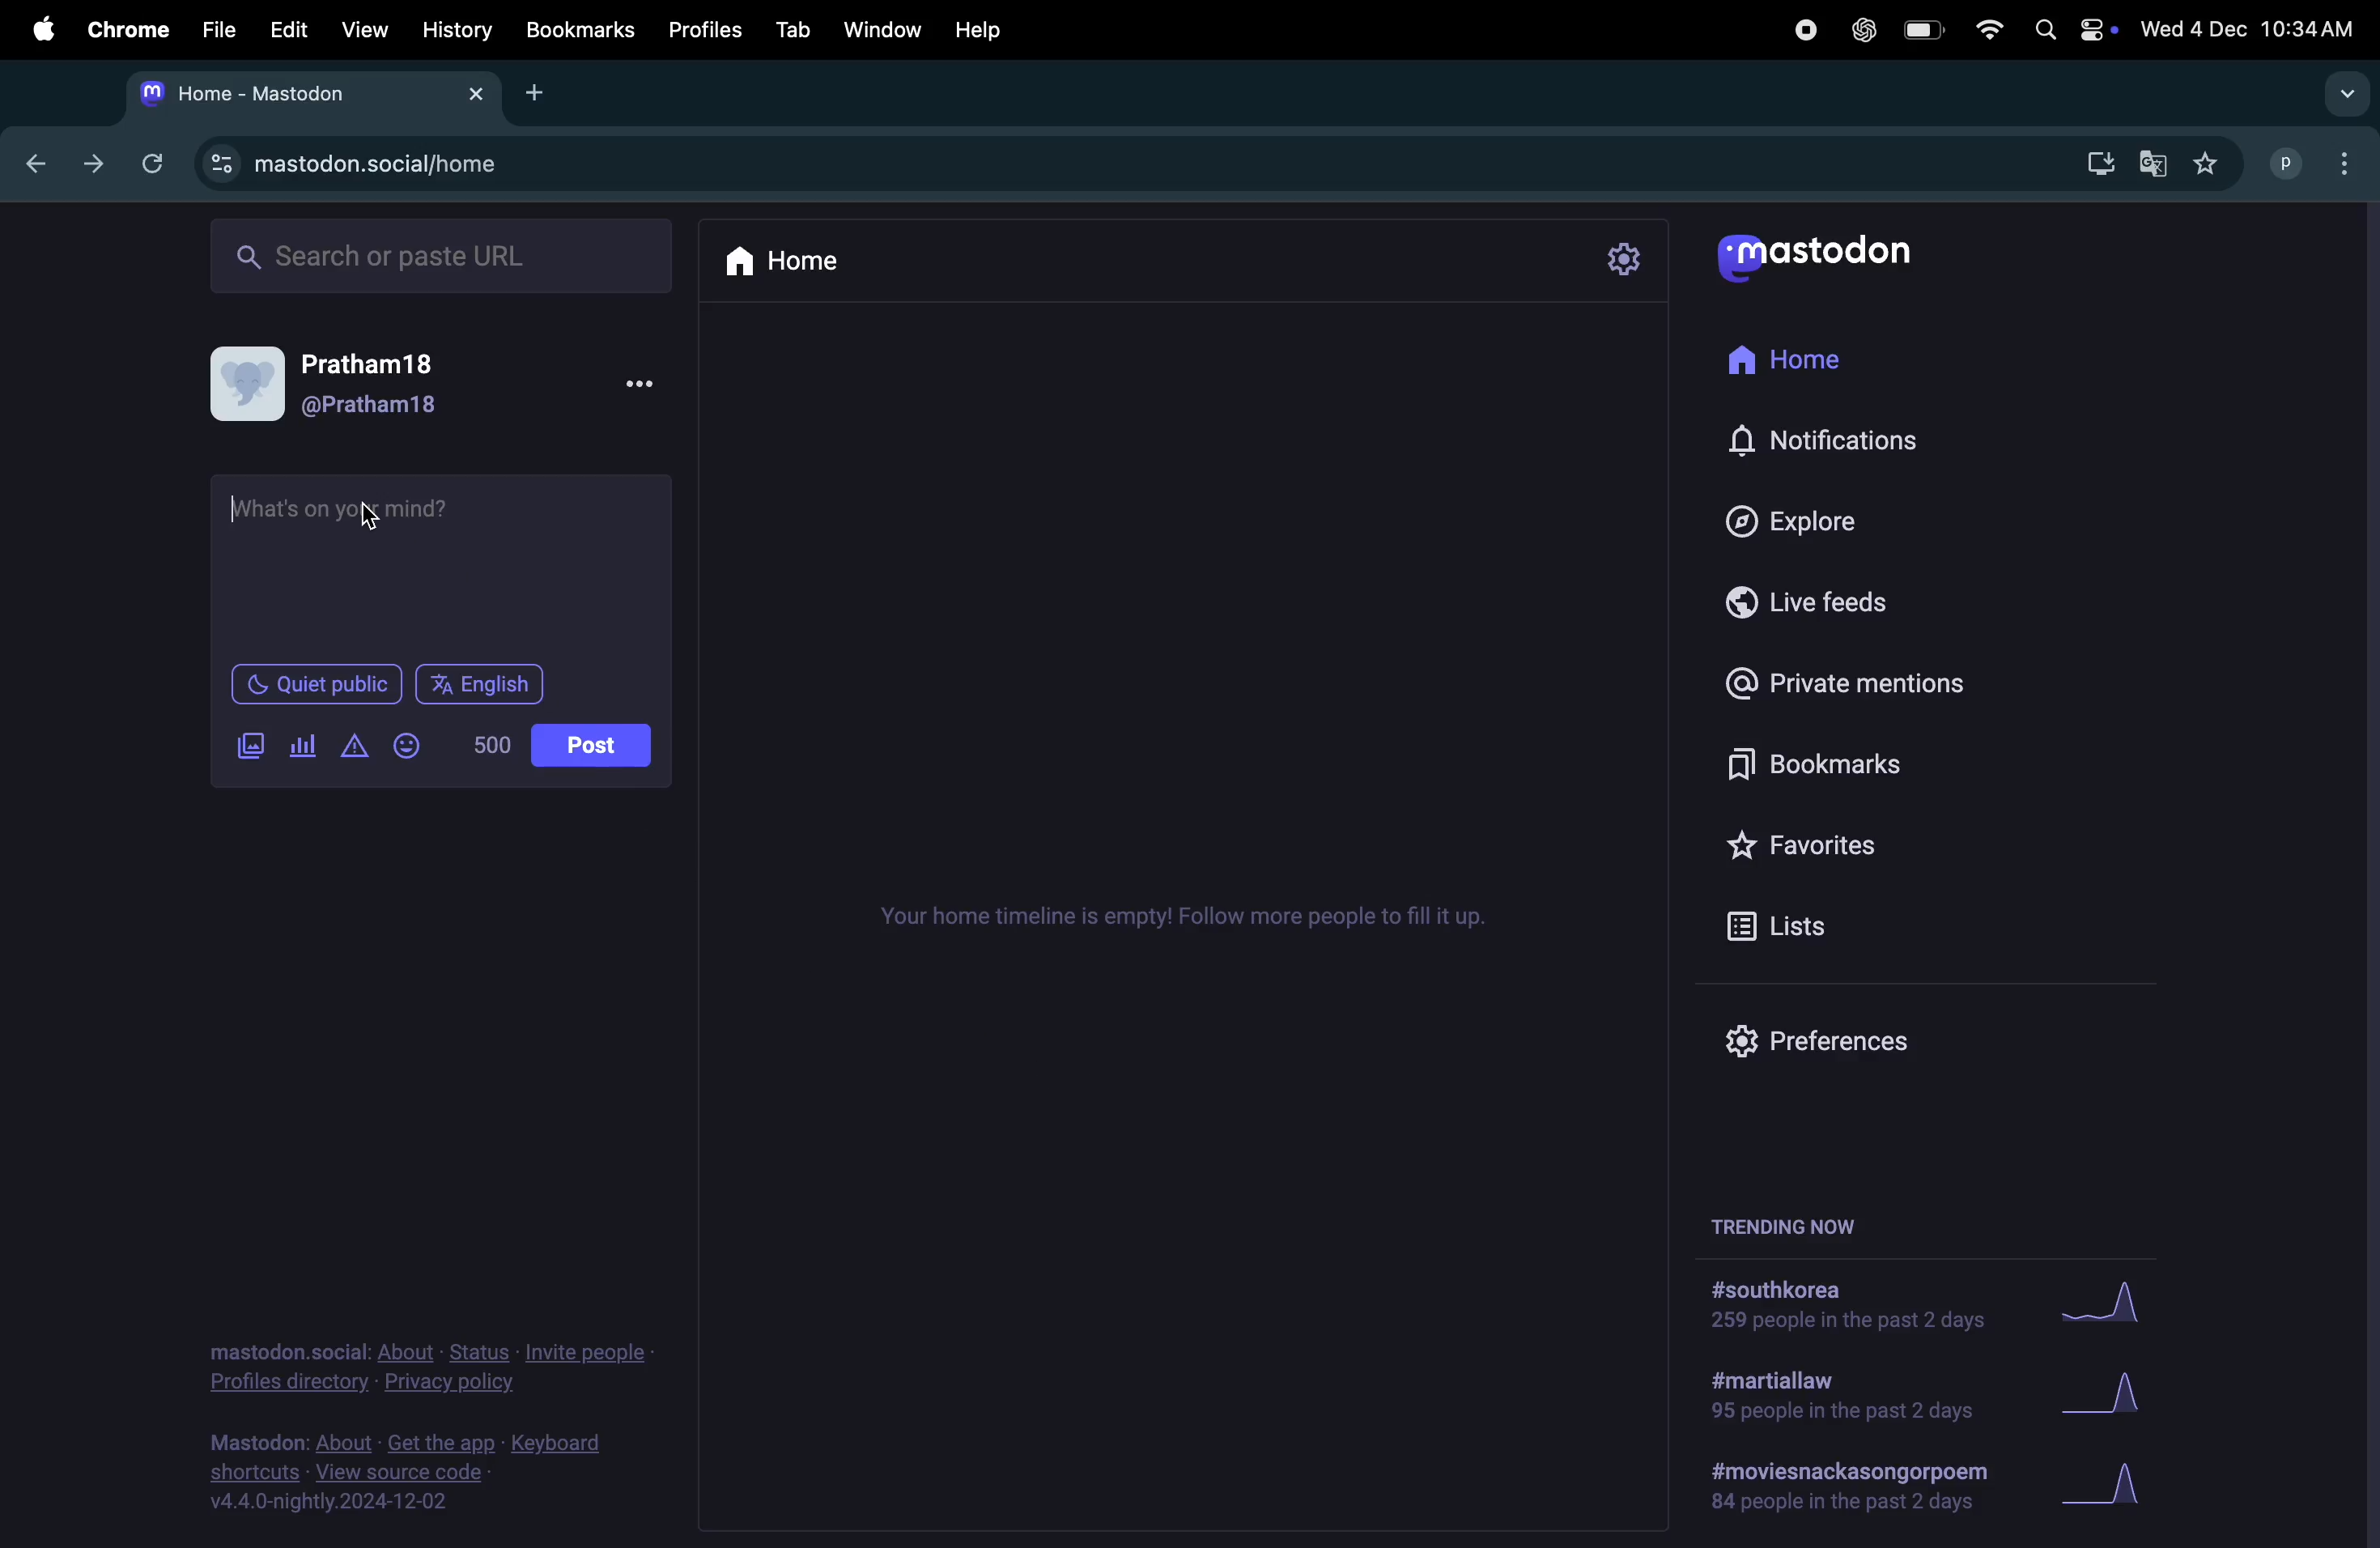  What do you see at coordinates (1182, 918) in the screenshot?
I see `time line` at bounding box center [1182, 918].